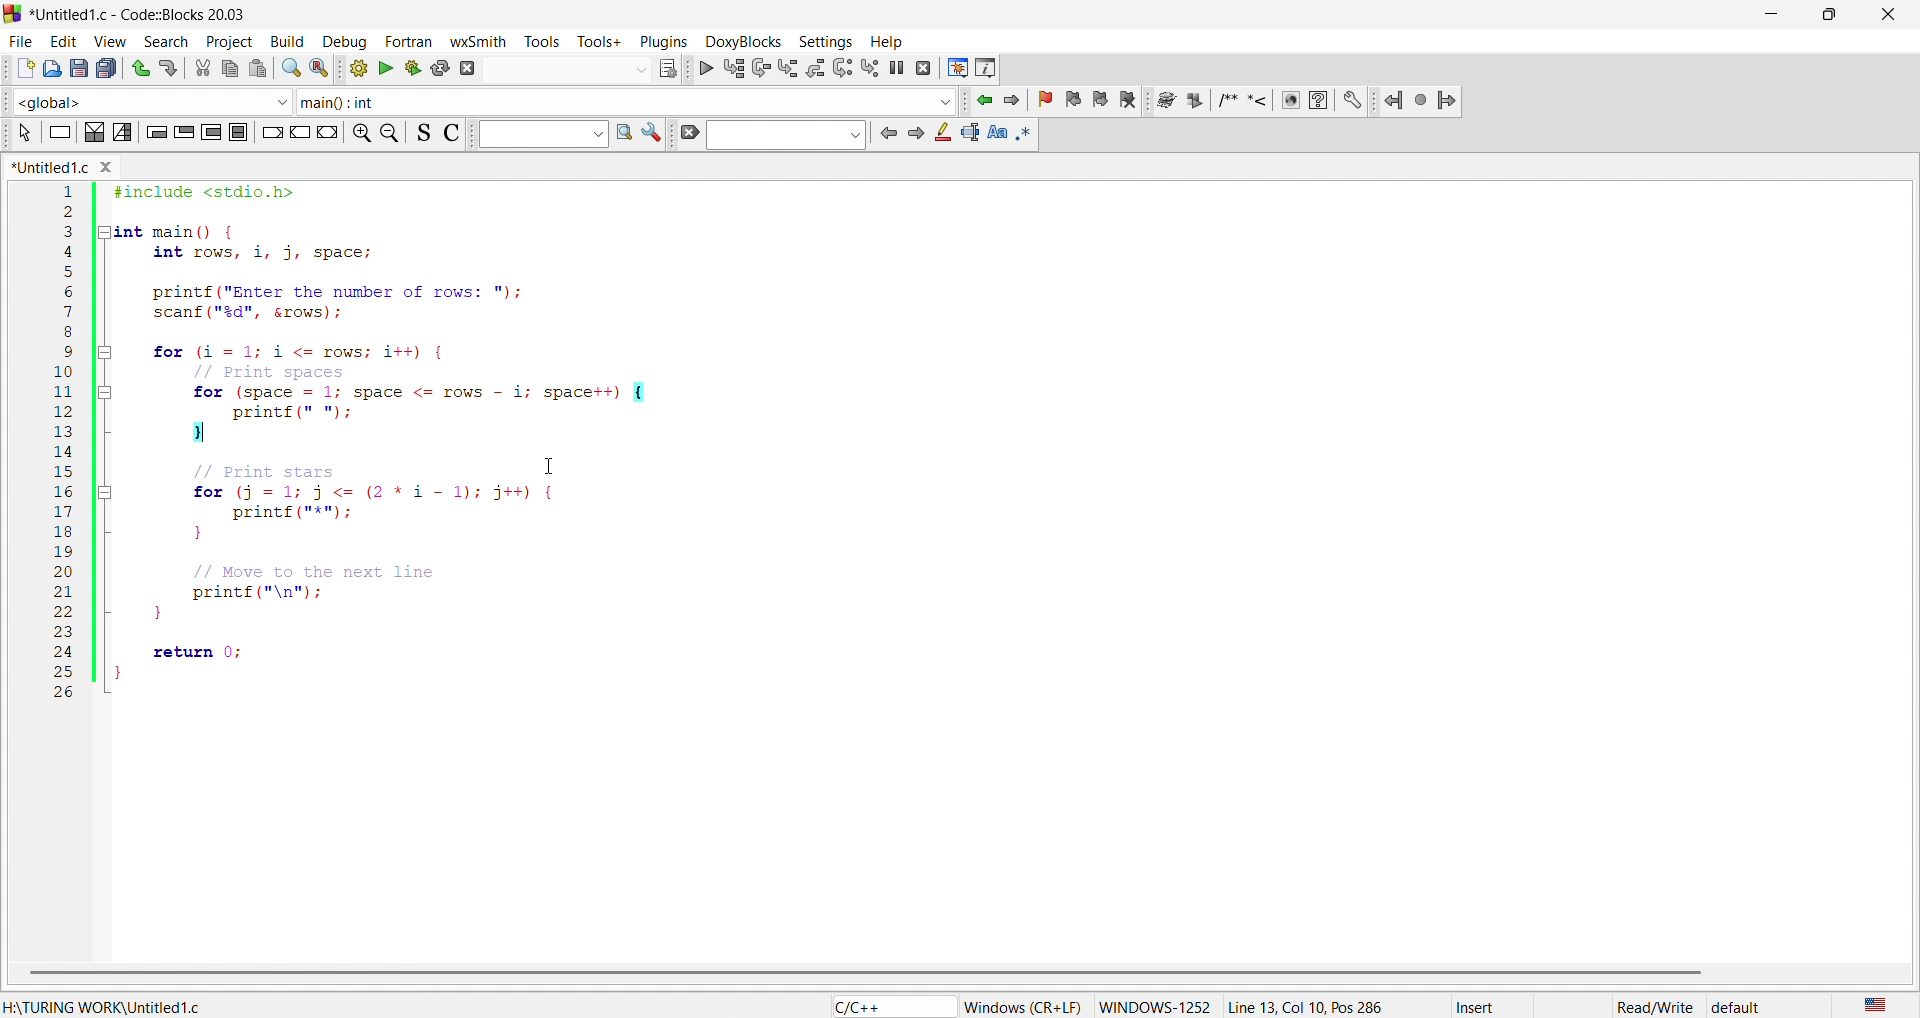 The height and width of the screenshot is (1018, 1920). Describe the element at coordinates (786, 135) in the screenshot. I see `input` at that location.